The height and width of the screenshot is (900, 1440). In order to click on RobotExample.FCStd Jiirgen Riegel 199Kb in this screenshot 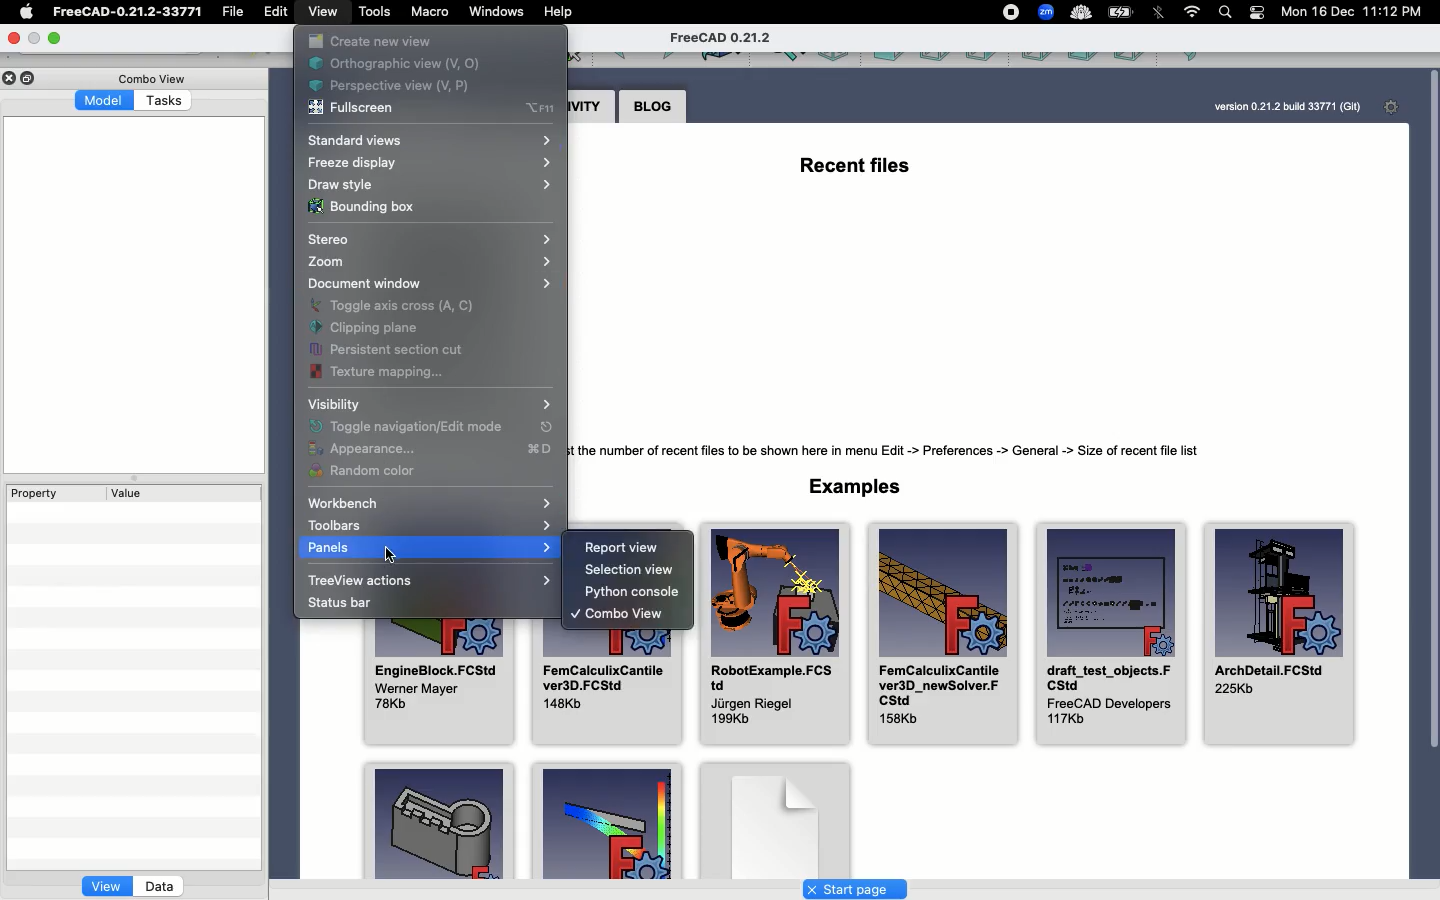, I will do `click(773, 635)`.